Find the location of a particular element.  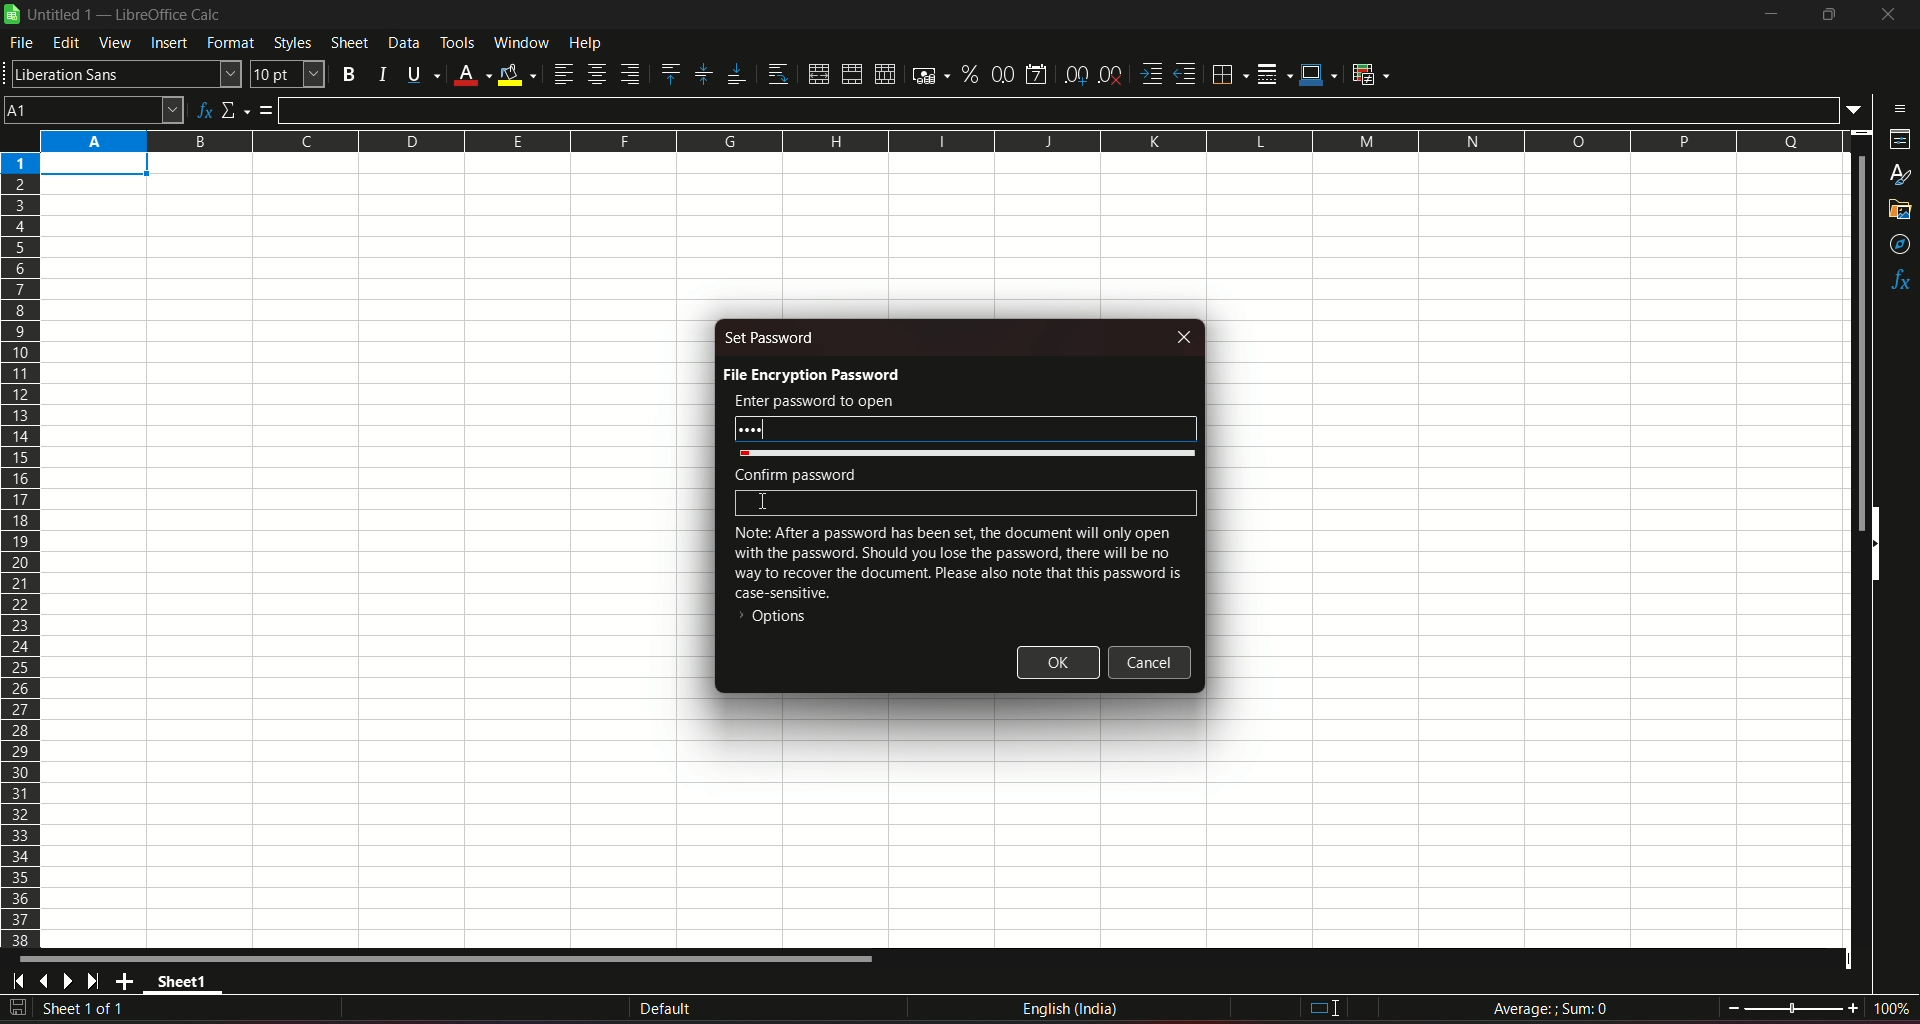

close is located at coordinates (1186, 336).